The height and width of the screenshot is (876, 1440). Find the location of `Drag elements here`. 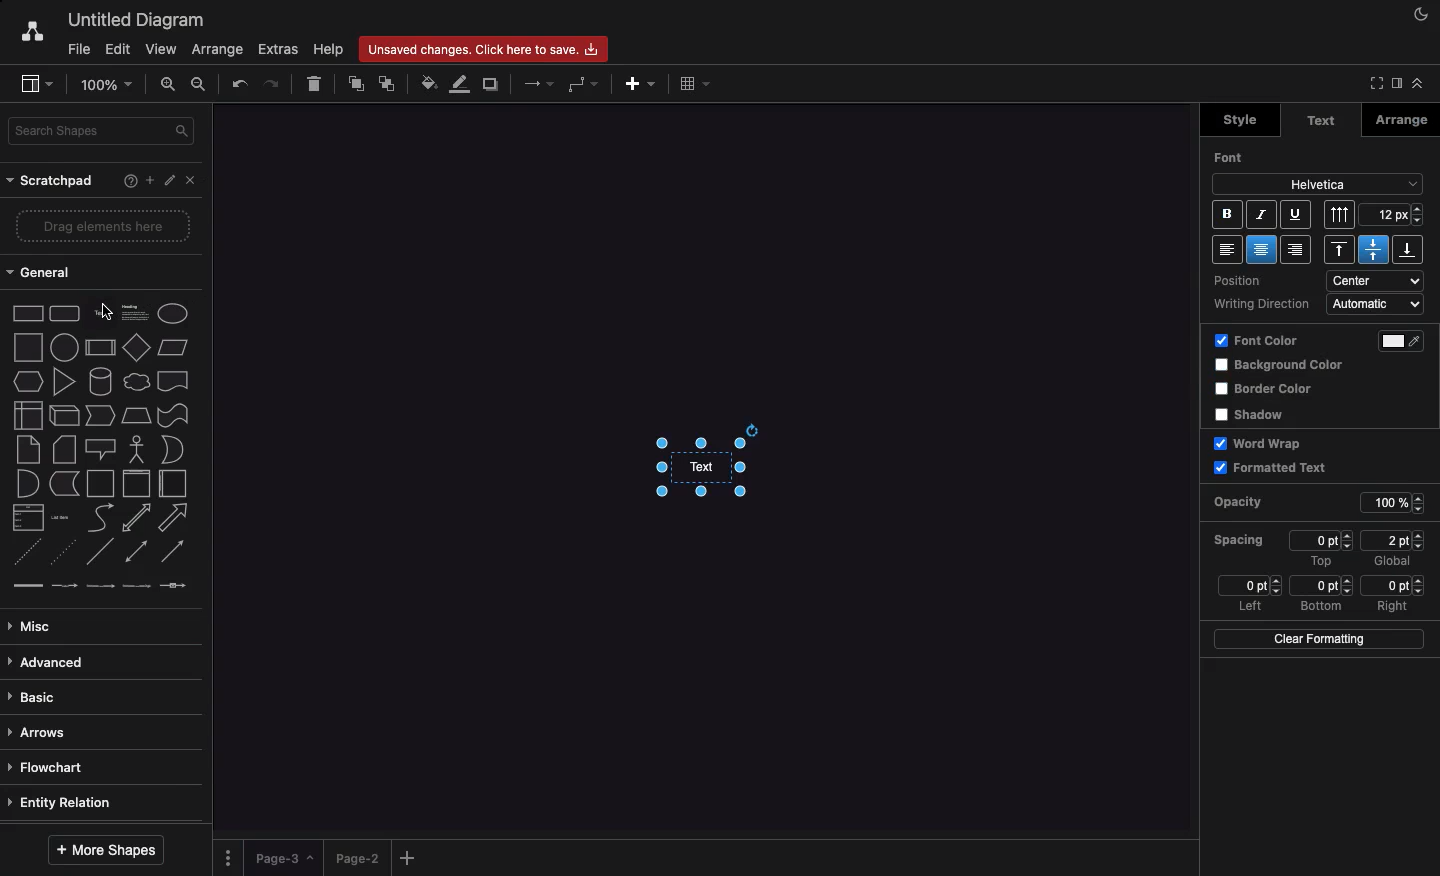

Drag elements here is located at coordinates (105, 225).